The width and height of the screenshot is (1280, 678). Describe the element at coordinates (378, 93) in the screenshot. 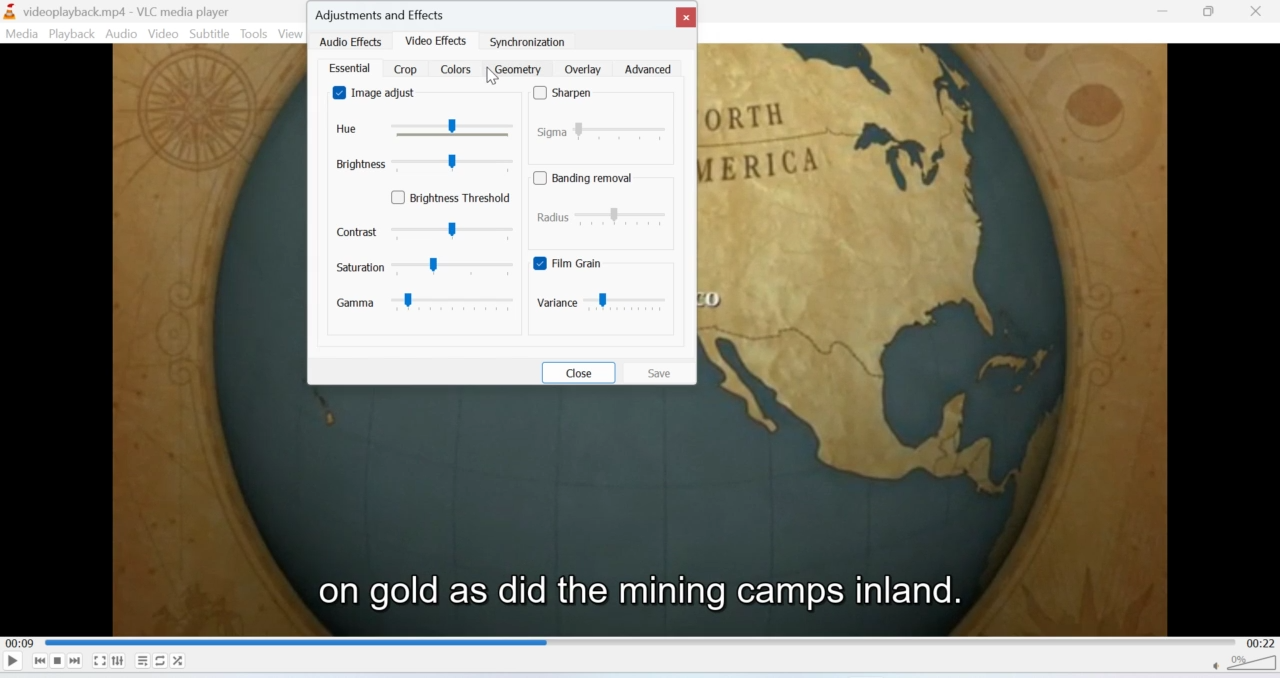

I see `image adjust` at that location.